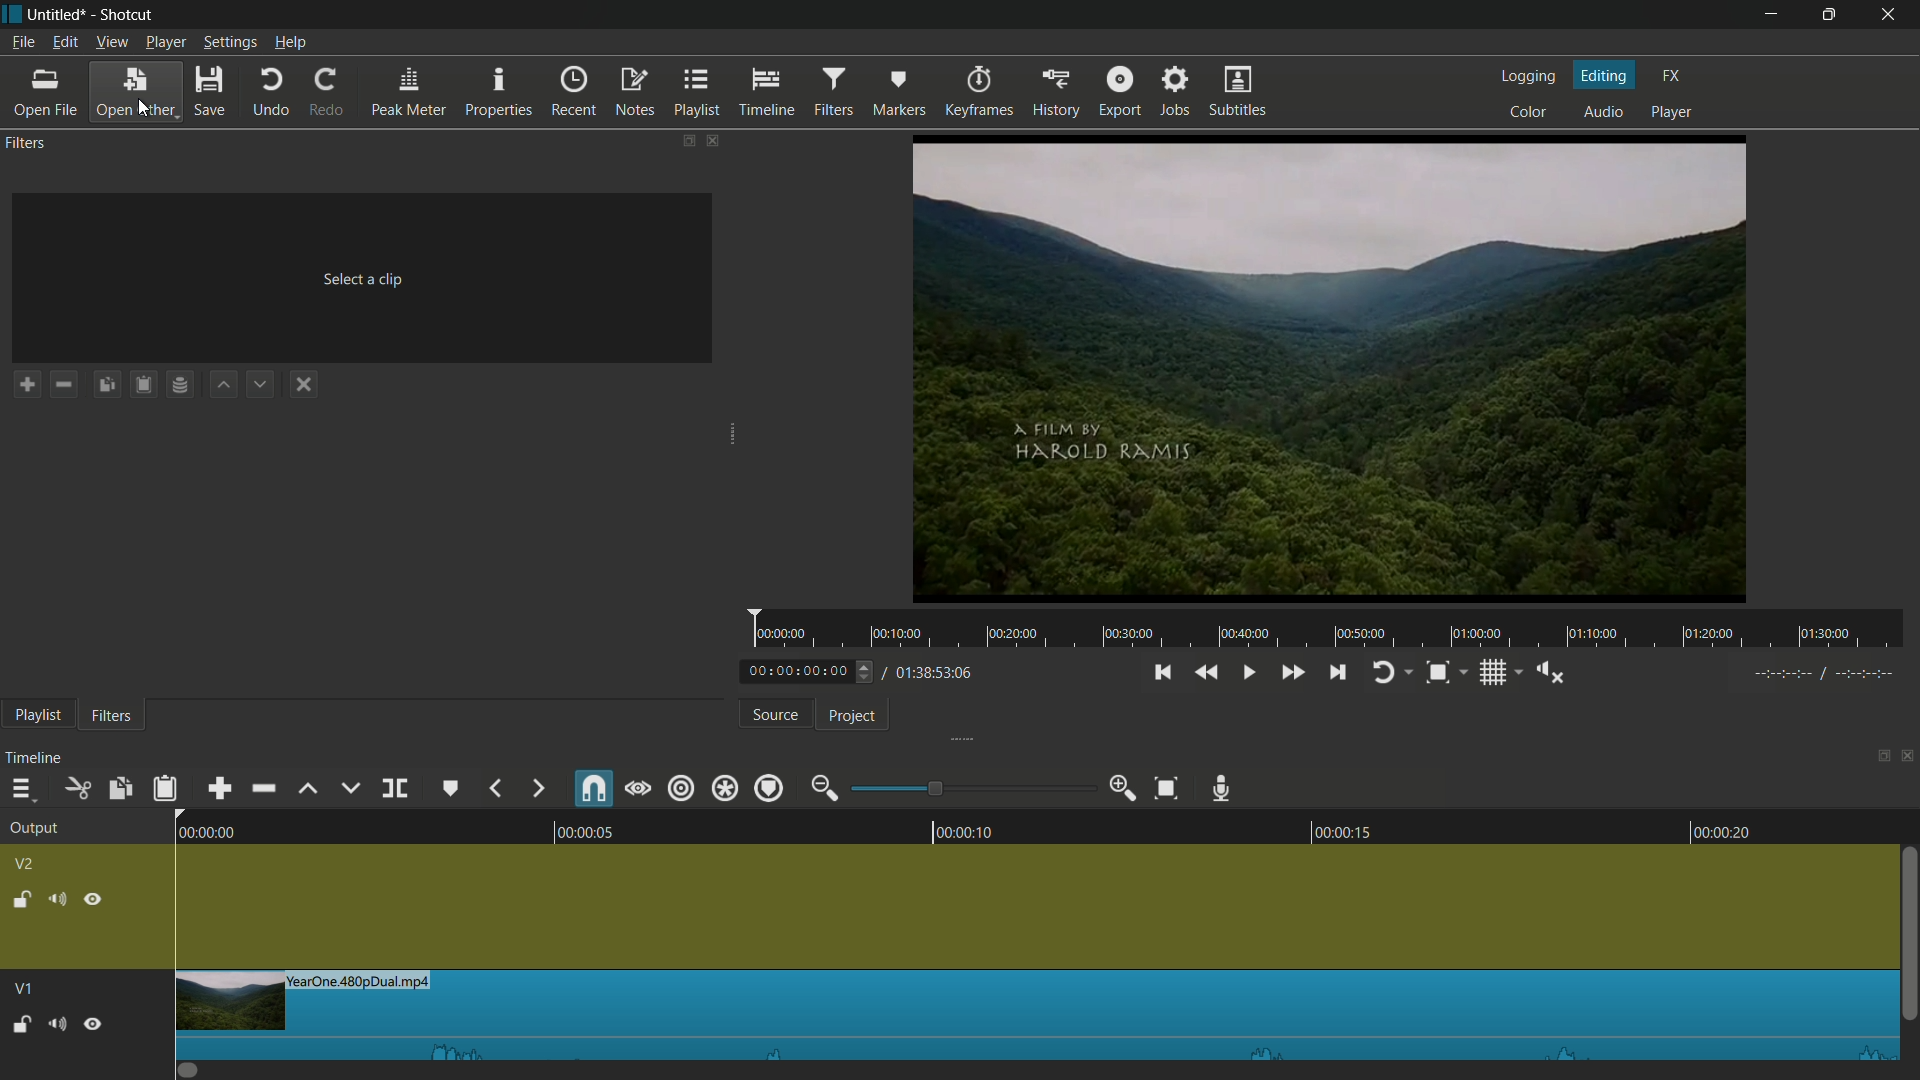 The height and width of the screenshot is (1080, 1920). What do you see at coordinates (968, 829) in the screenshot?
I see `00:00:10` at bounding box center [968, 829].